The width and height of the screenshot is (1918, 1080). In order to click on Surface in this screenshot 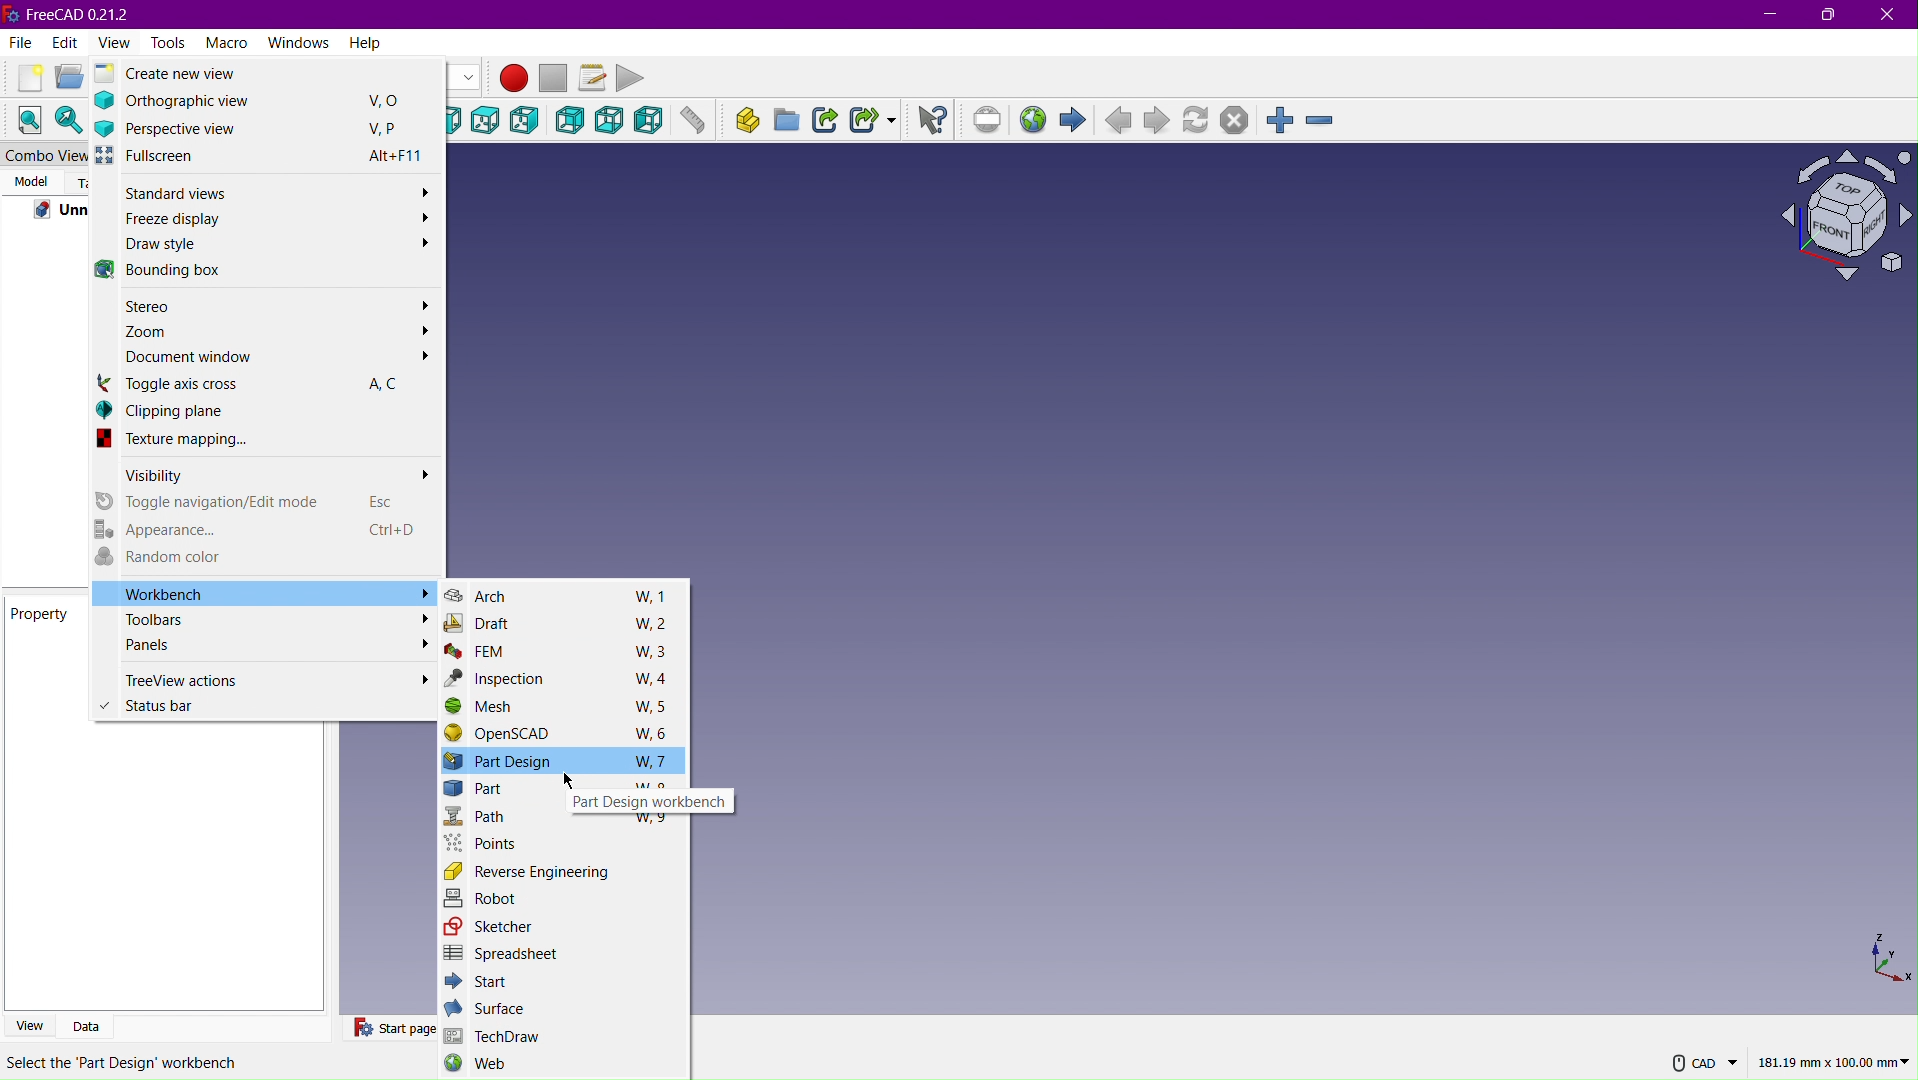, I will do `click(489, 1009)`.